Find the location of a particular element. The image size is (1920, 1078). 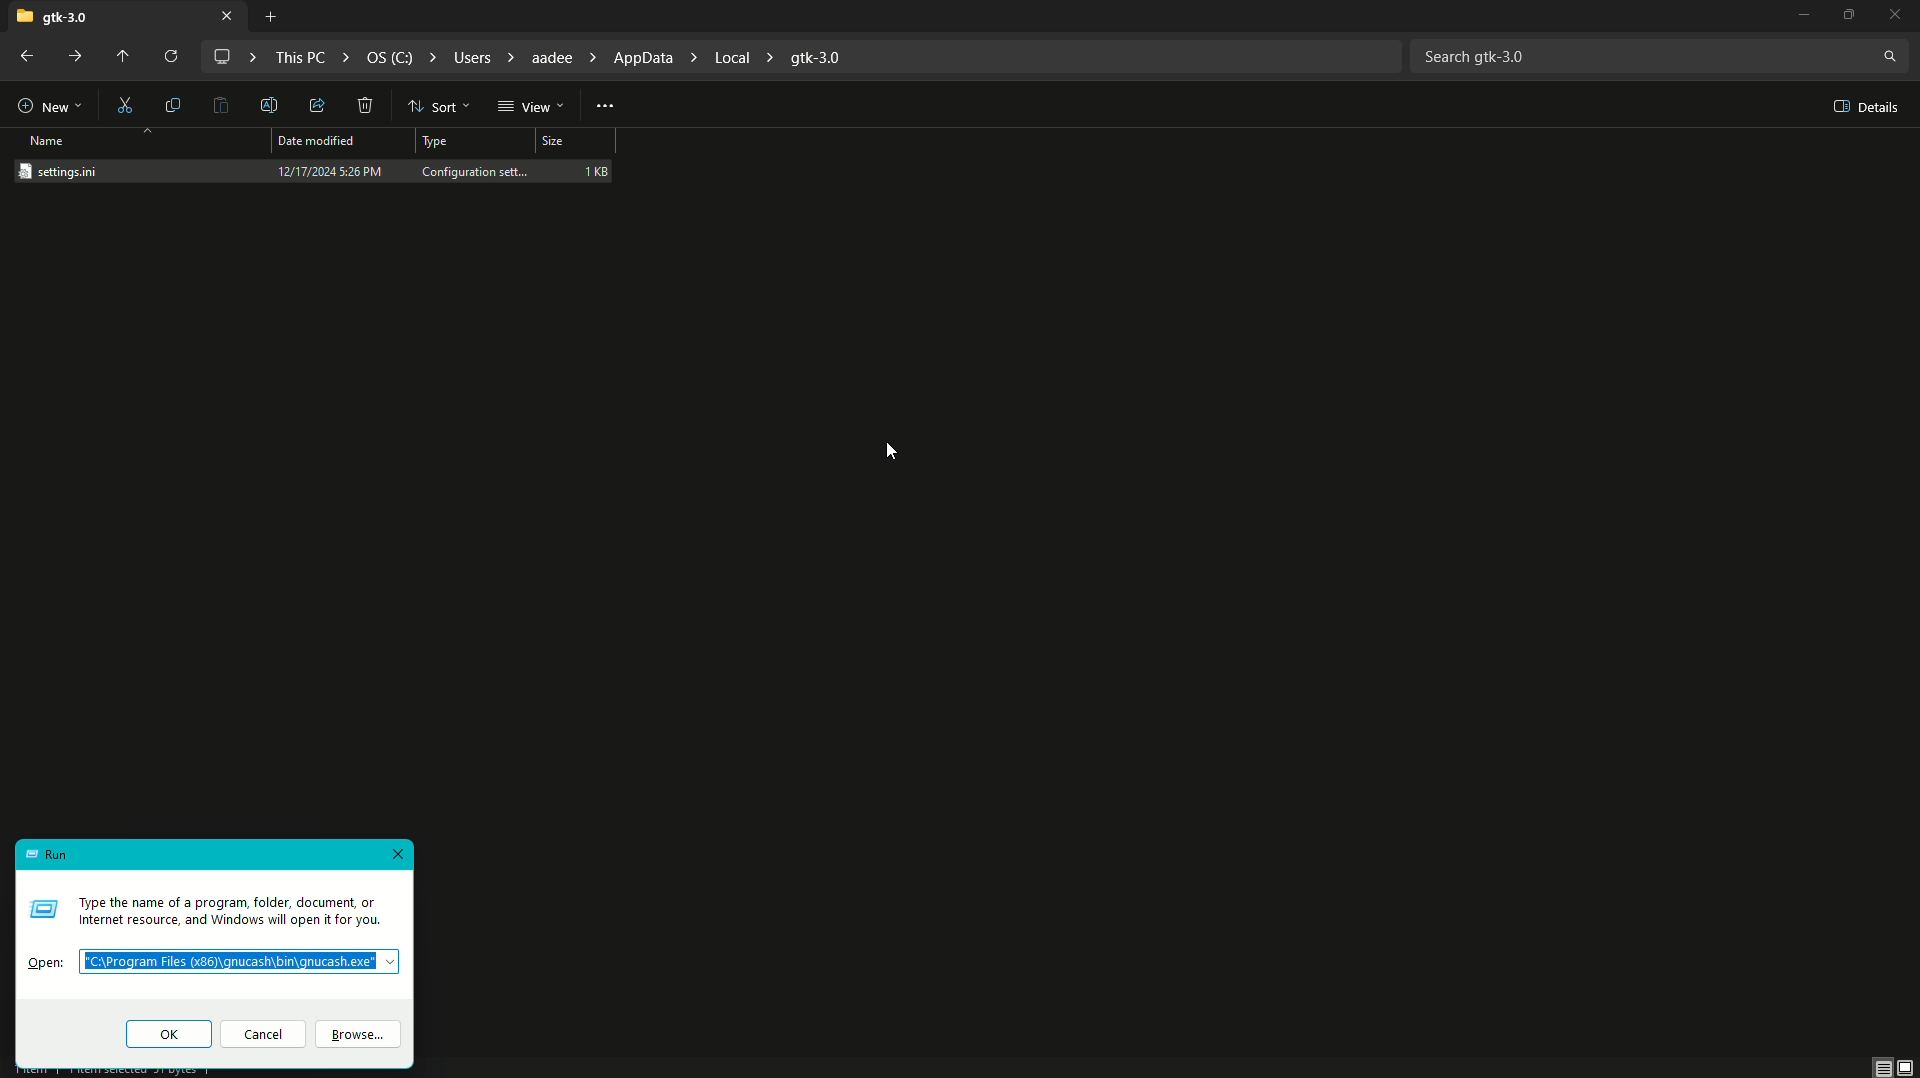

Move up is located at coordinates (120, 58).